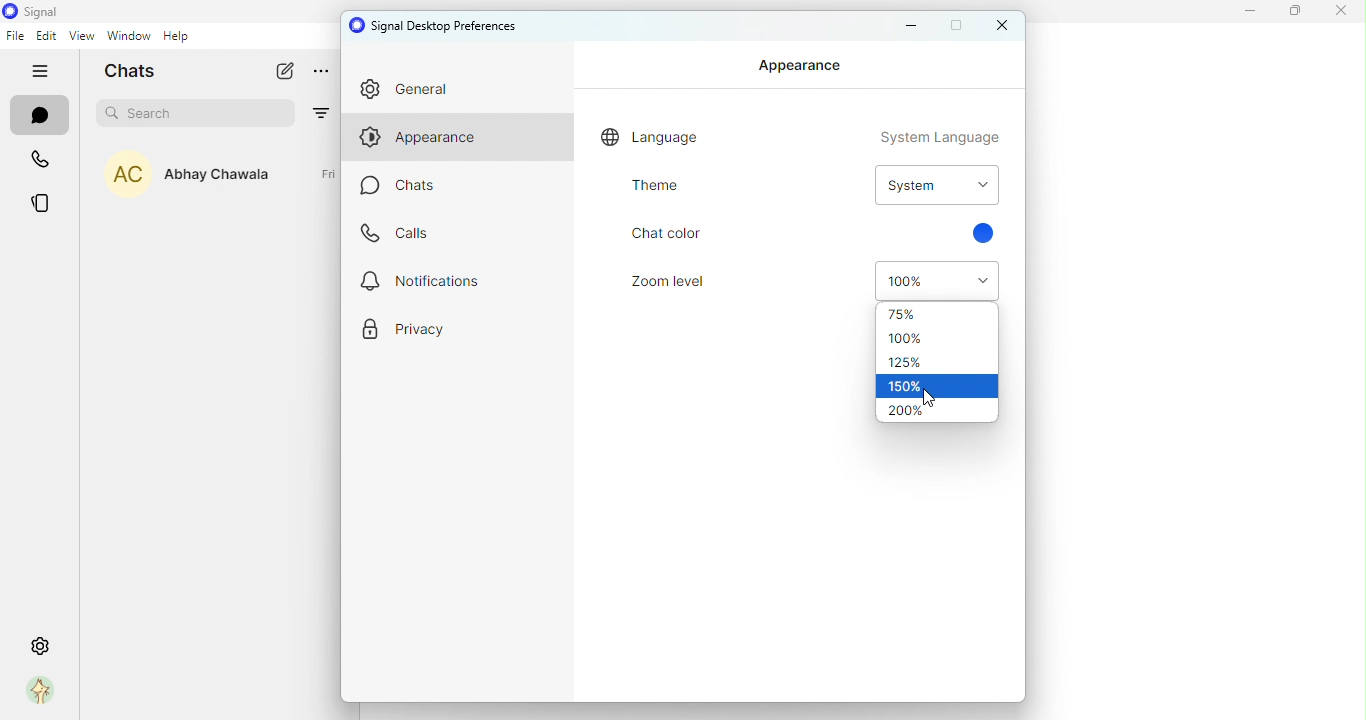  Describe the element at coordinates (658, 190) in the screenshot. I see `theme` at that location.